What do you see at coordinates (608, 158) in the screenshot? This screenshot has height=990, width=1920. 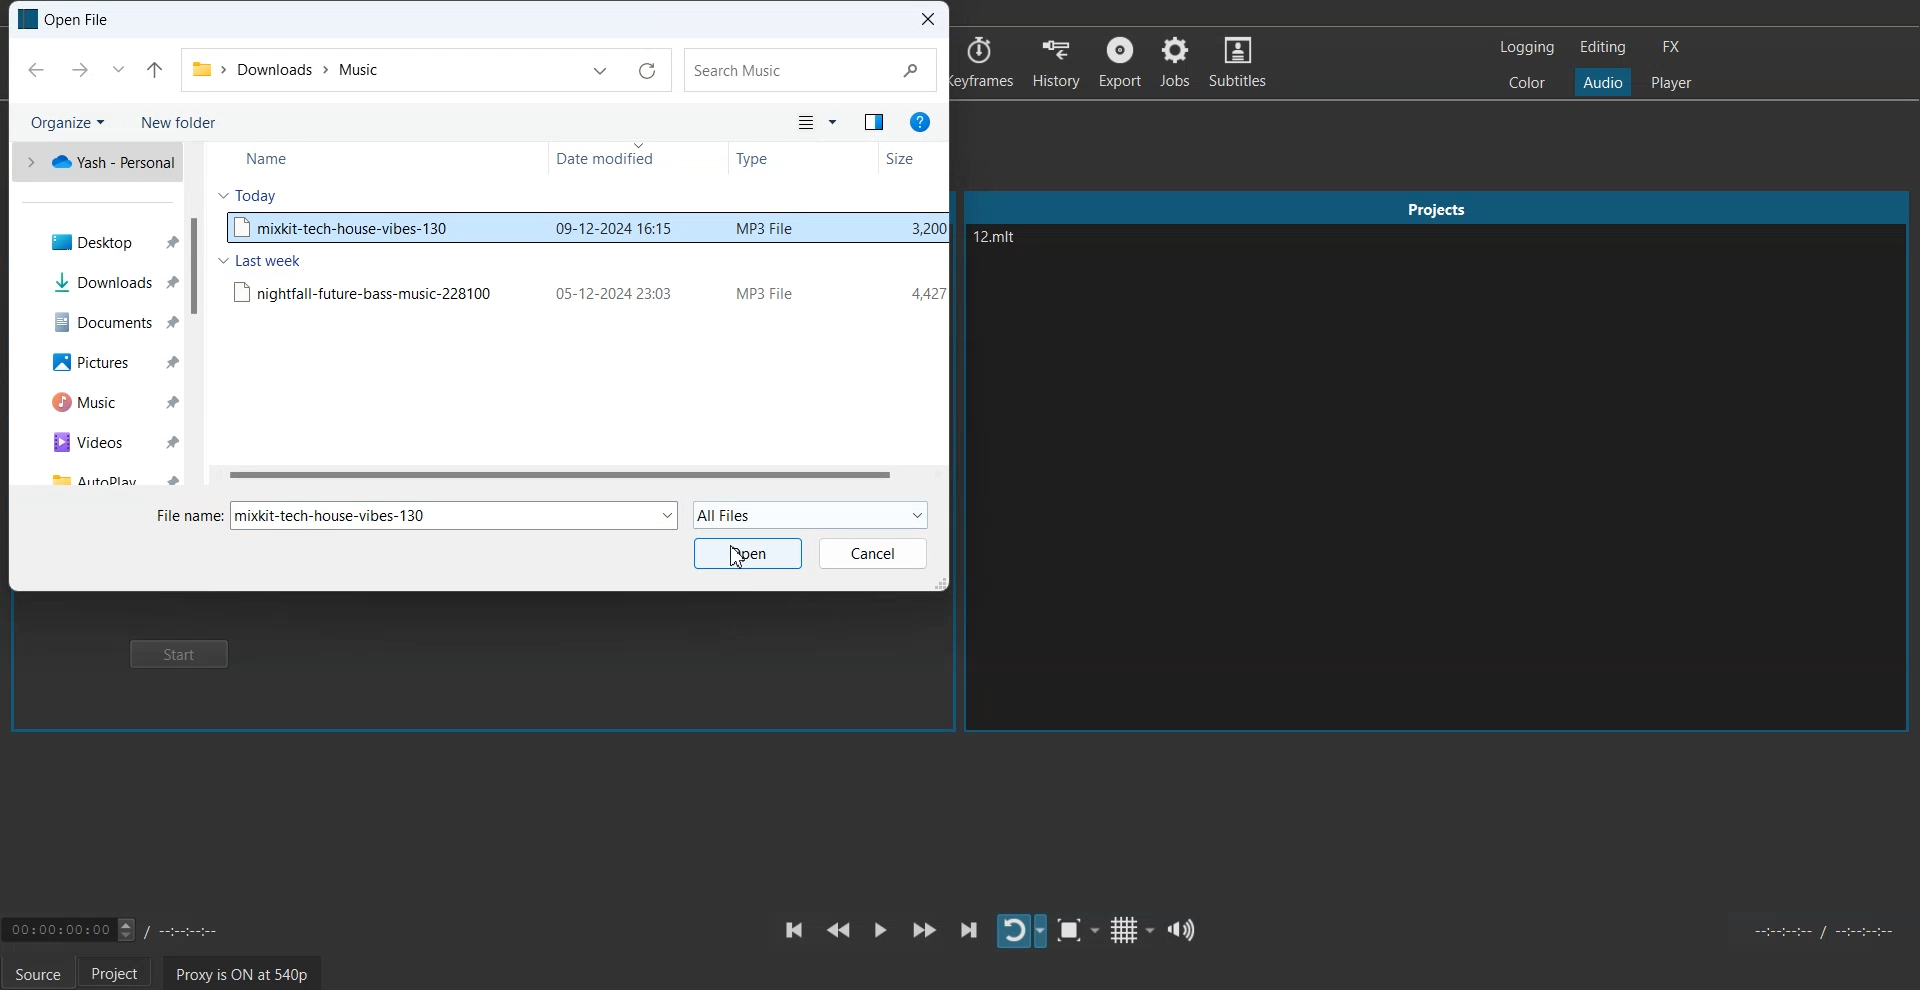 I see `Date modified` at bounding box center [608, 158].